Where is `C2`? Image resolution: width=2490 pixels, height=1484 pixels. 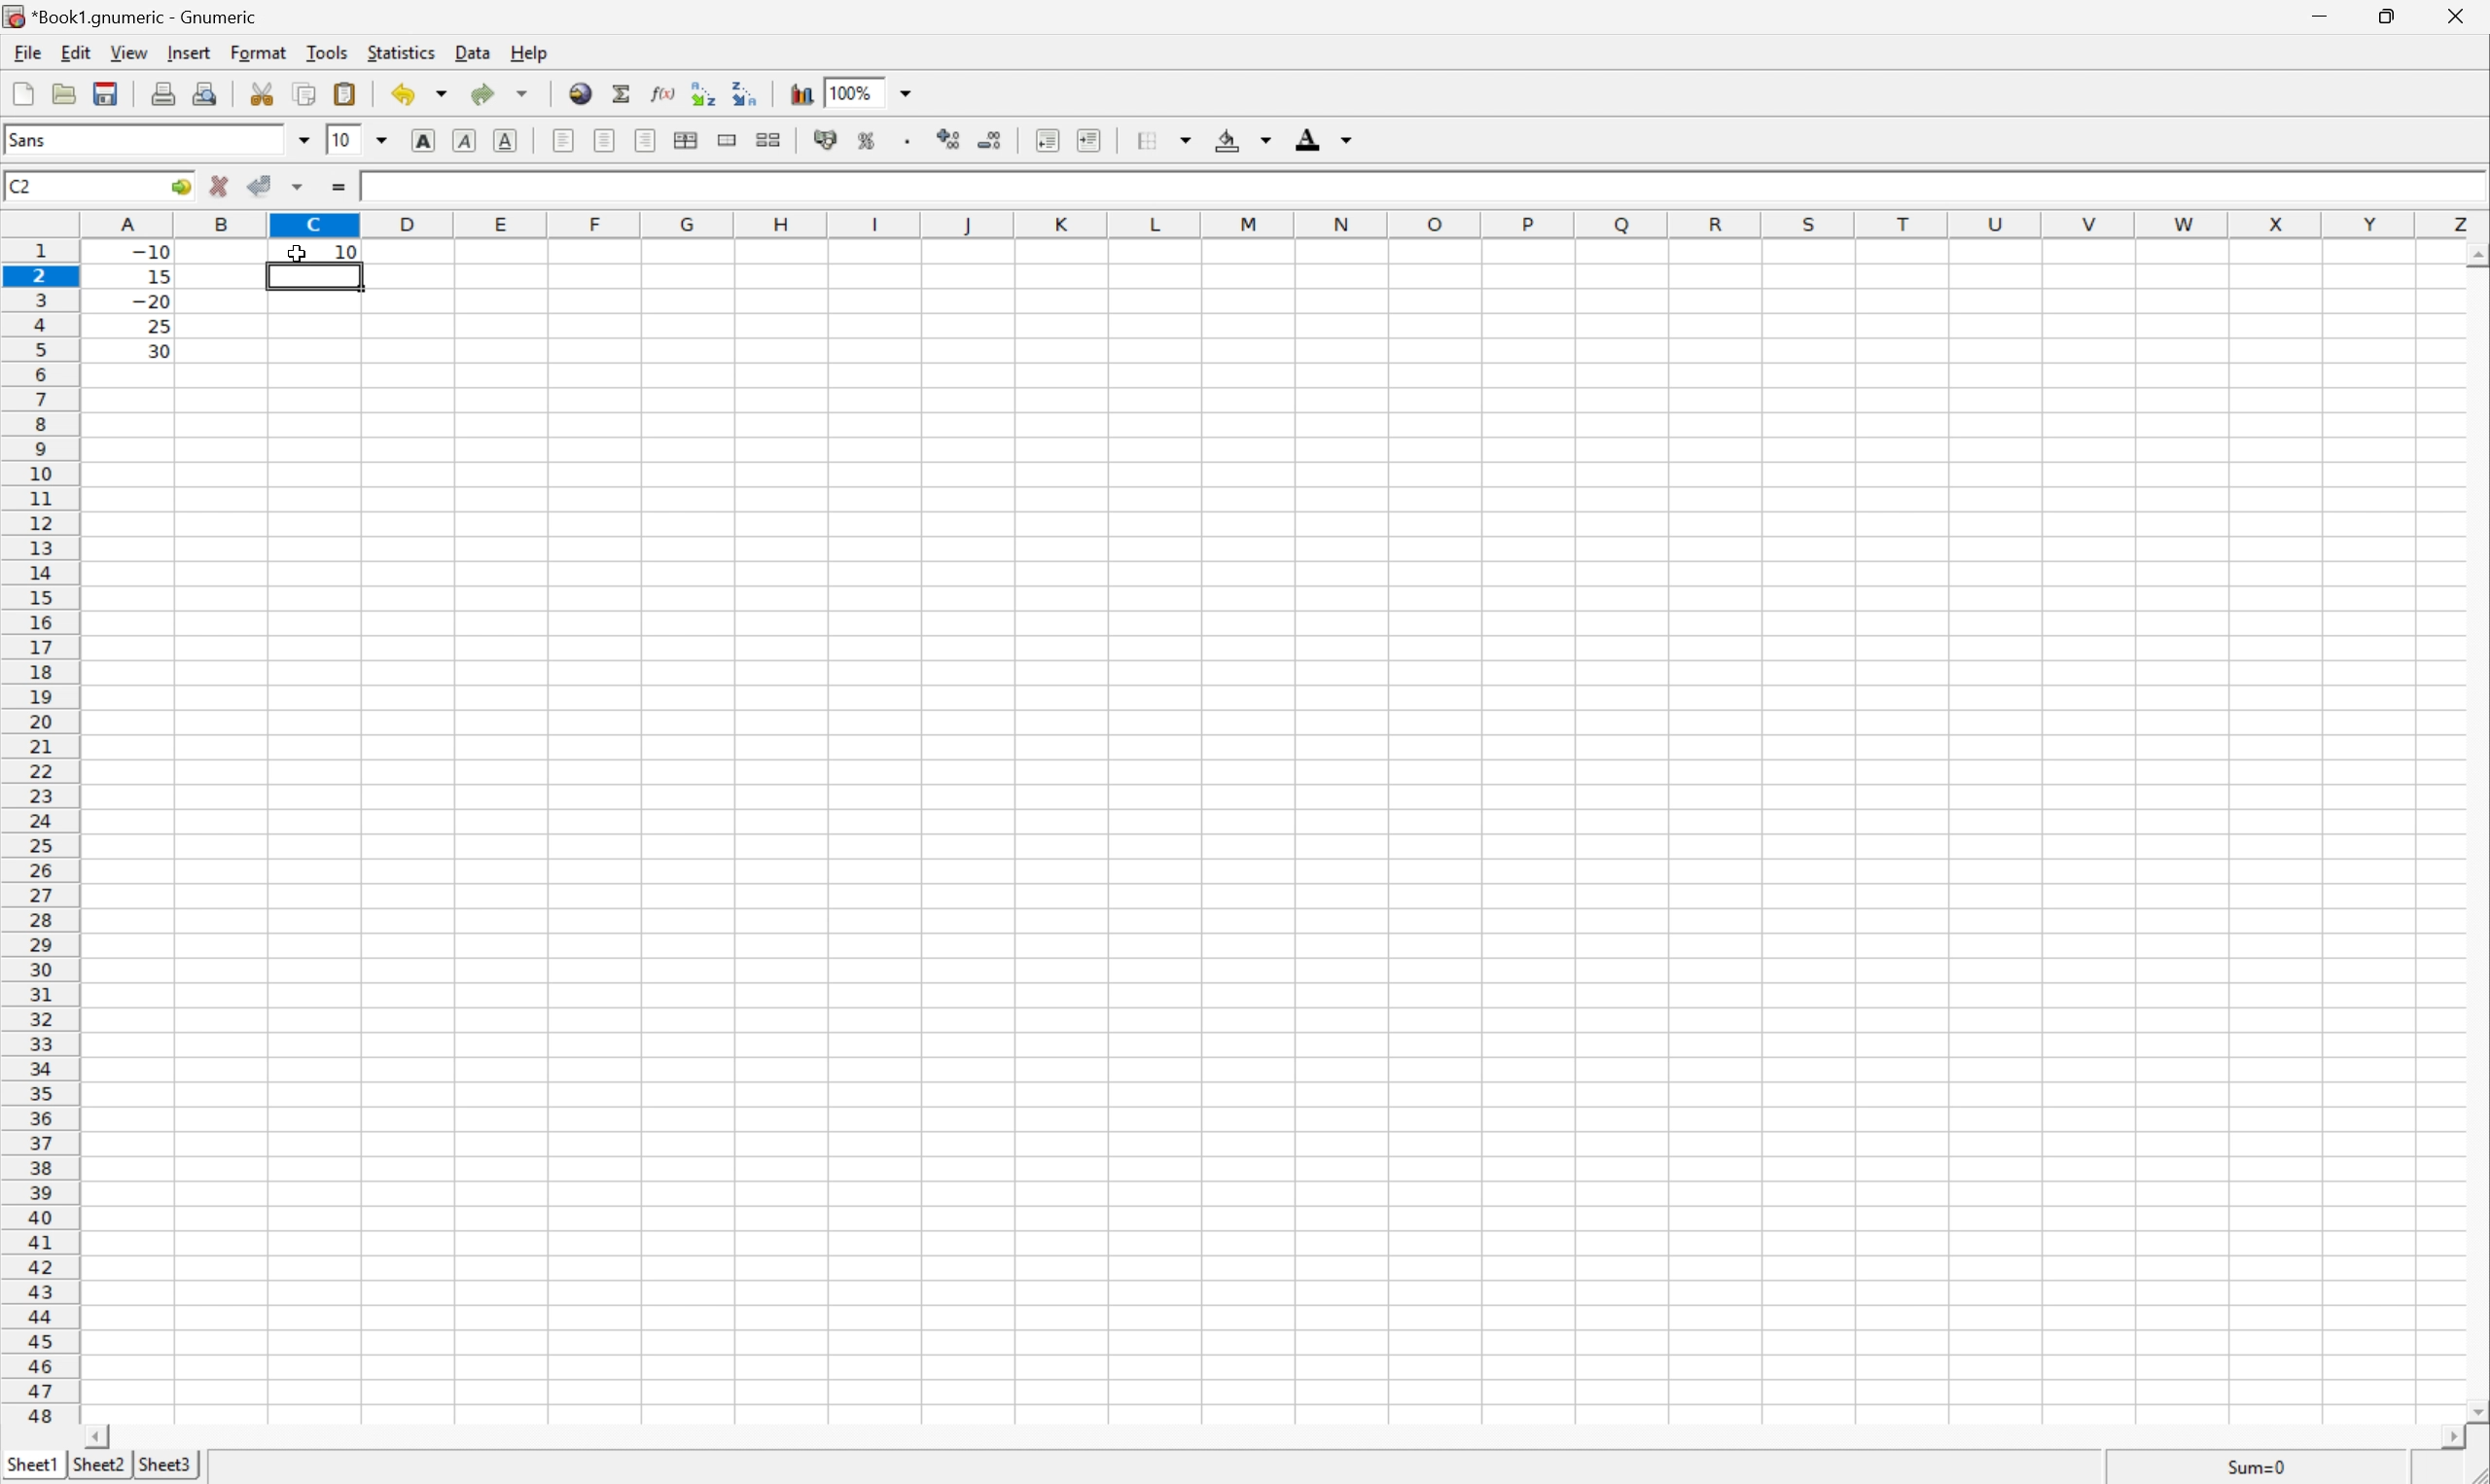 C2 is located at coordinates (22, 184).